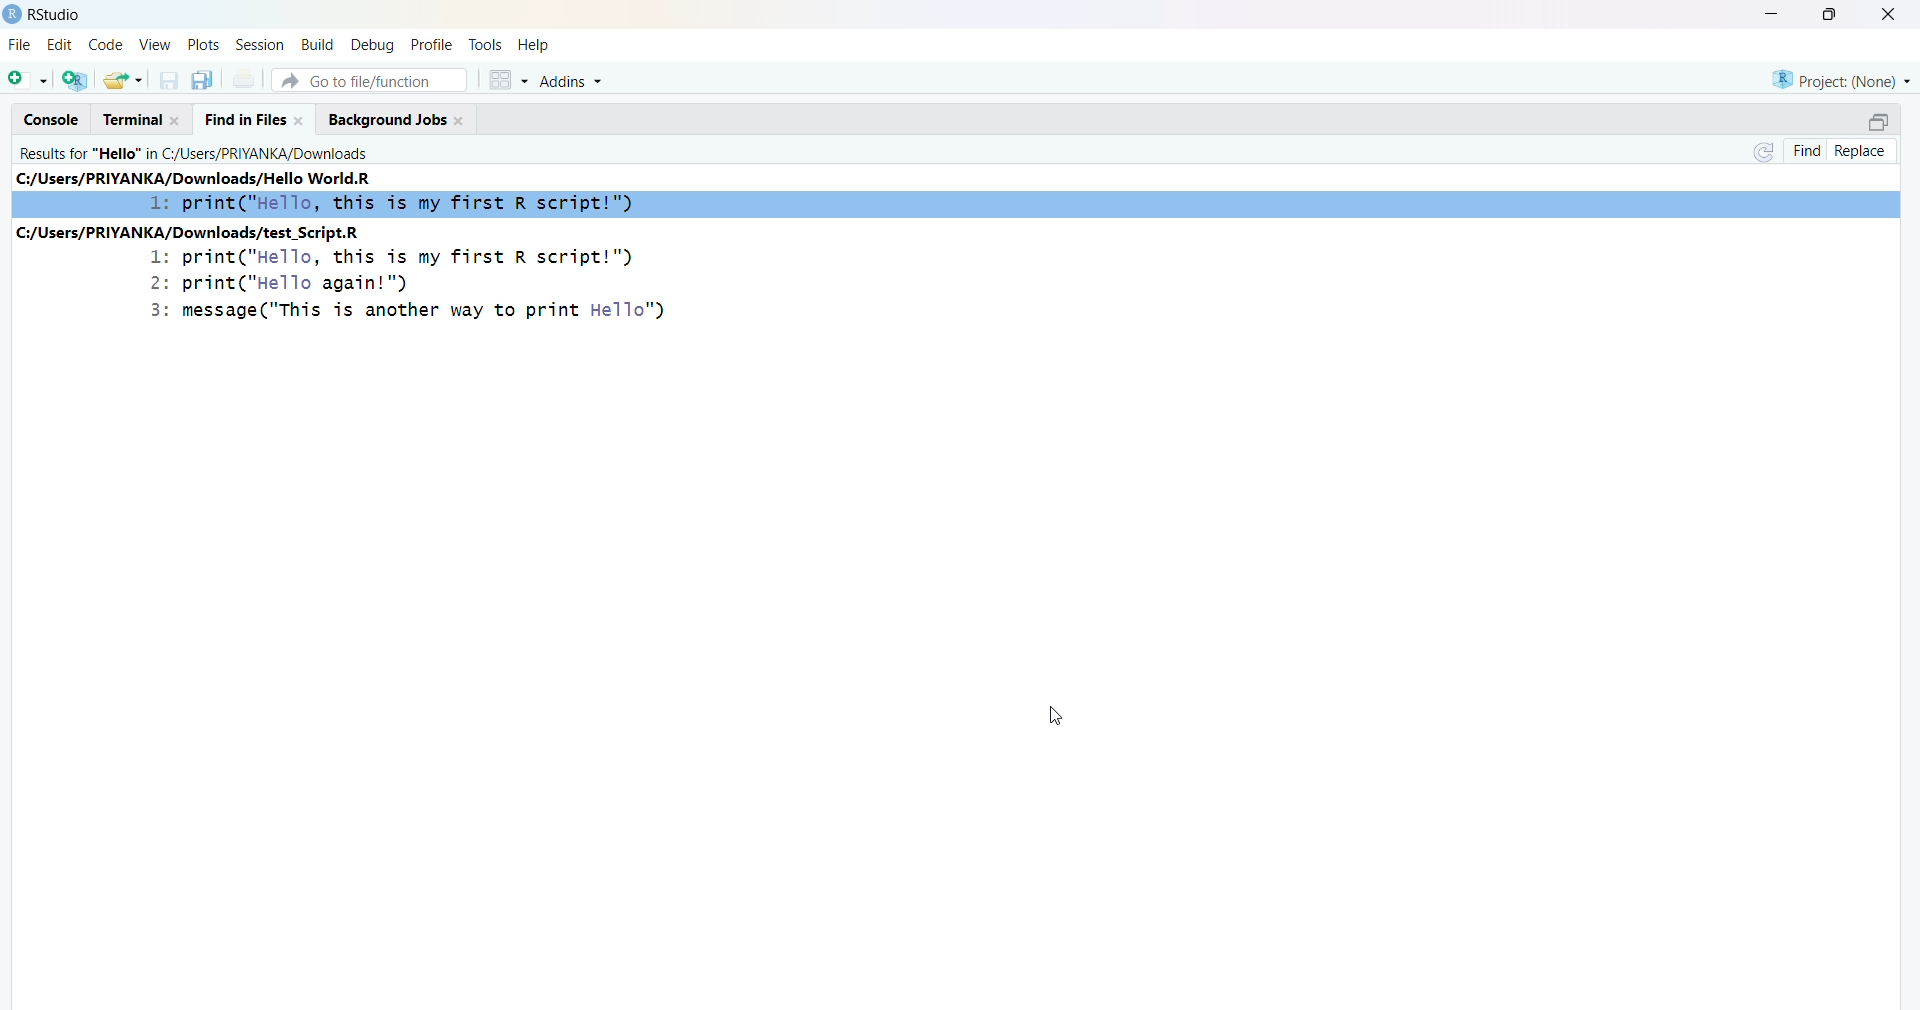 The width and height of the screenshot is (1920, 1010). I want to click on Results for "Hello" in C:/Users/PRIYANKA/Downloads, so click(195, 153).